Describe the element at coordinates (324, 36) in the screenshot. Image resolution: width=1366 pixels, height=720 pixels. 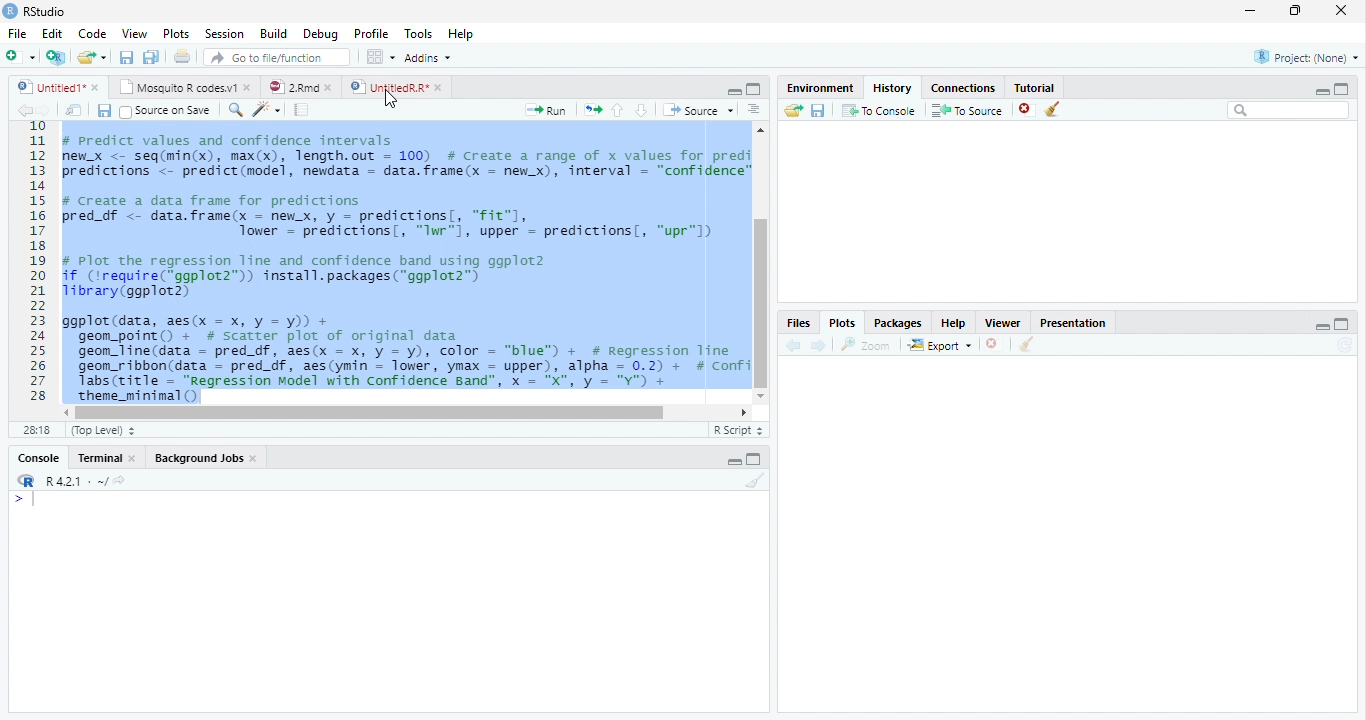
I see `Debug` at that location.